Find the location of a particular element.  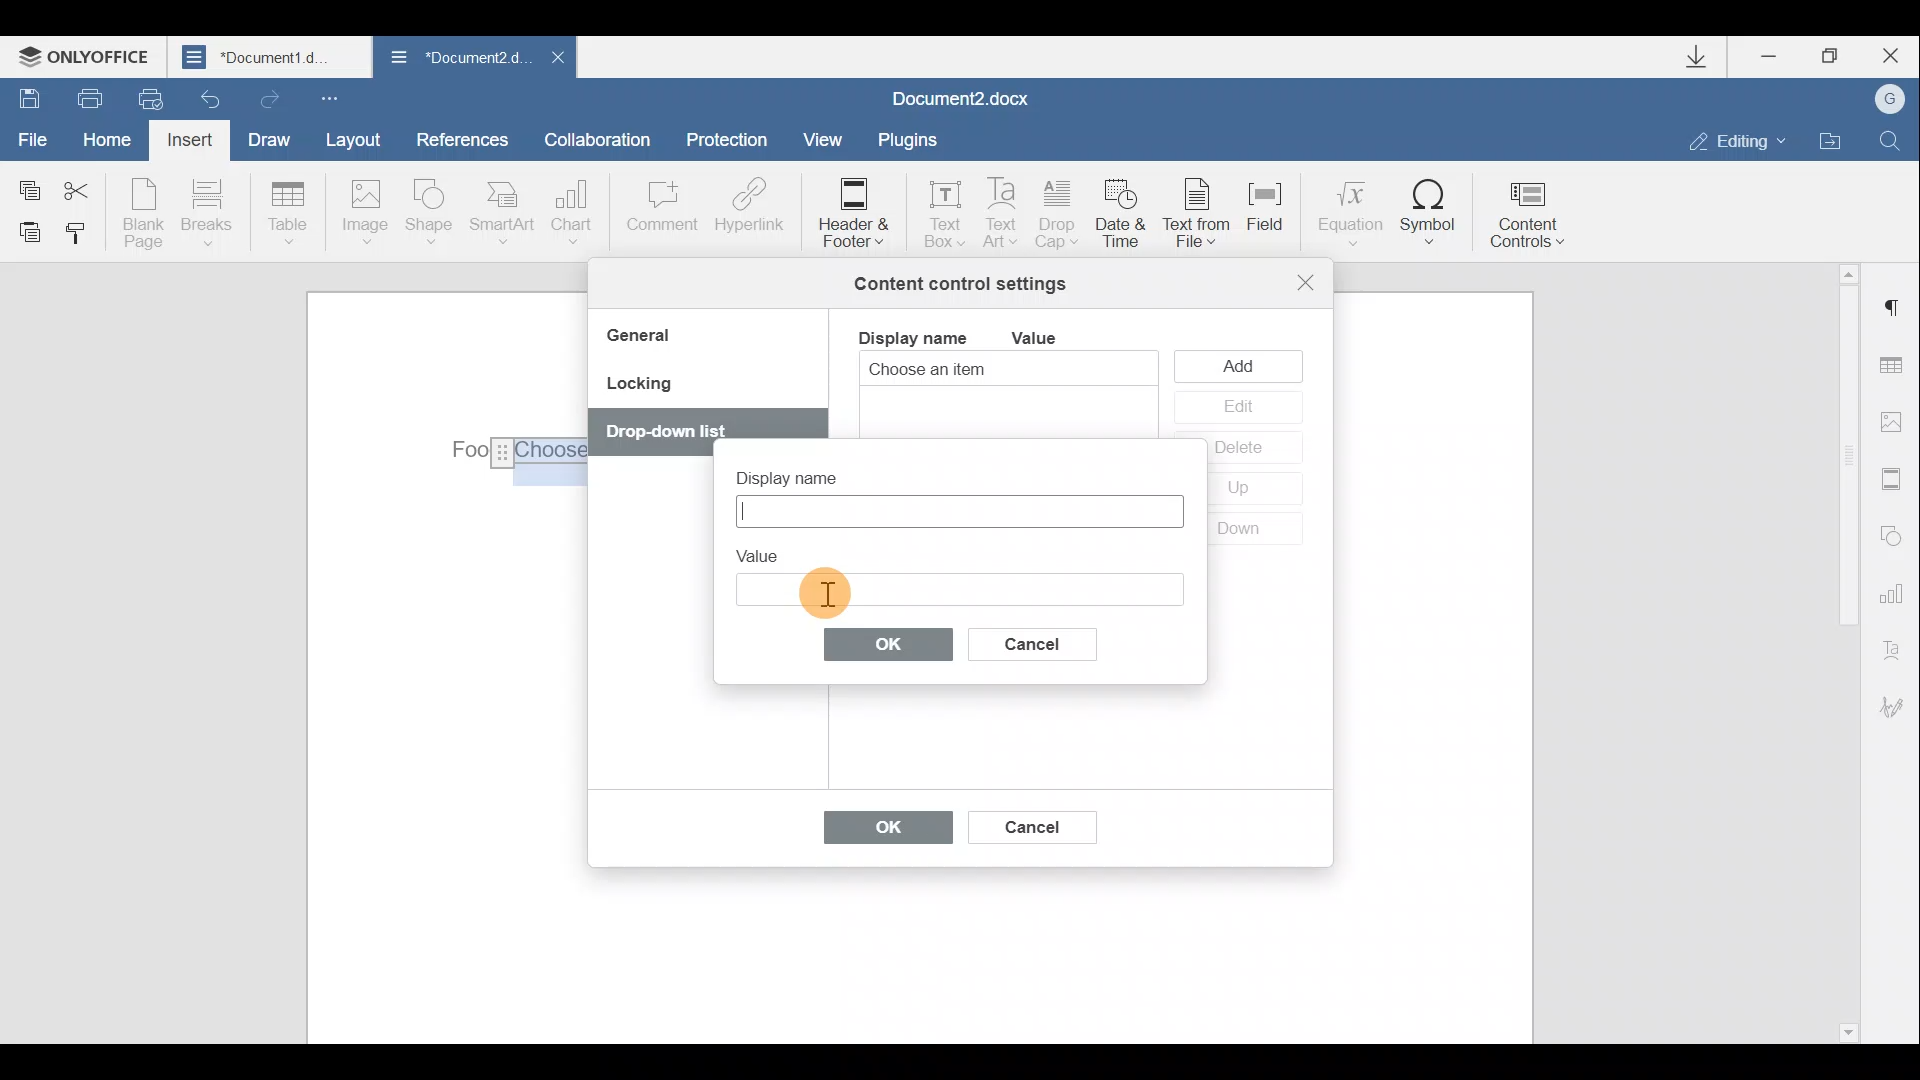

Account name is located at coordinates (1883, 100).